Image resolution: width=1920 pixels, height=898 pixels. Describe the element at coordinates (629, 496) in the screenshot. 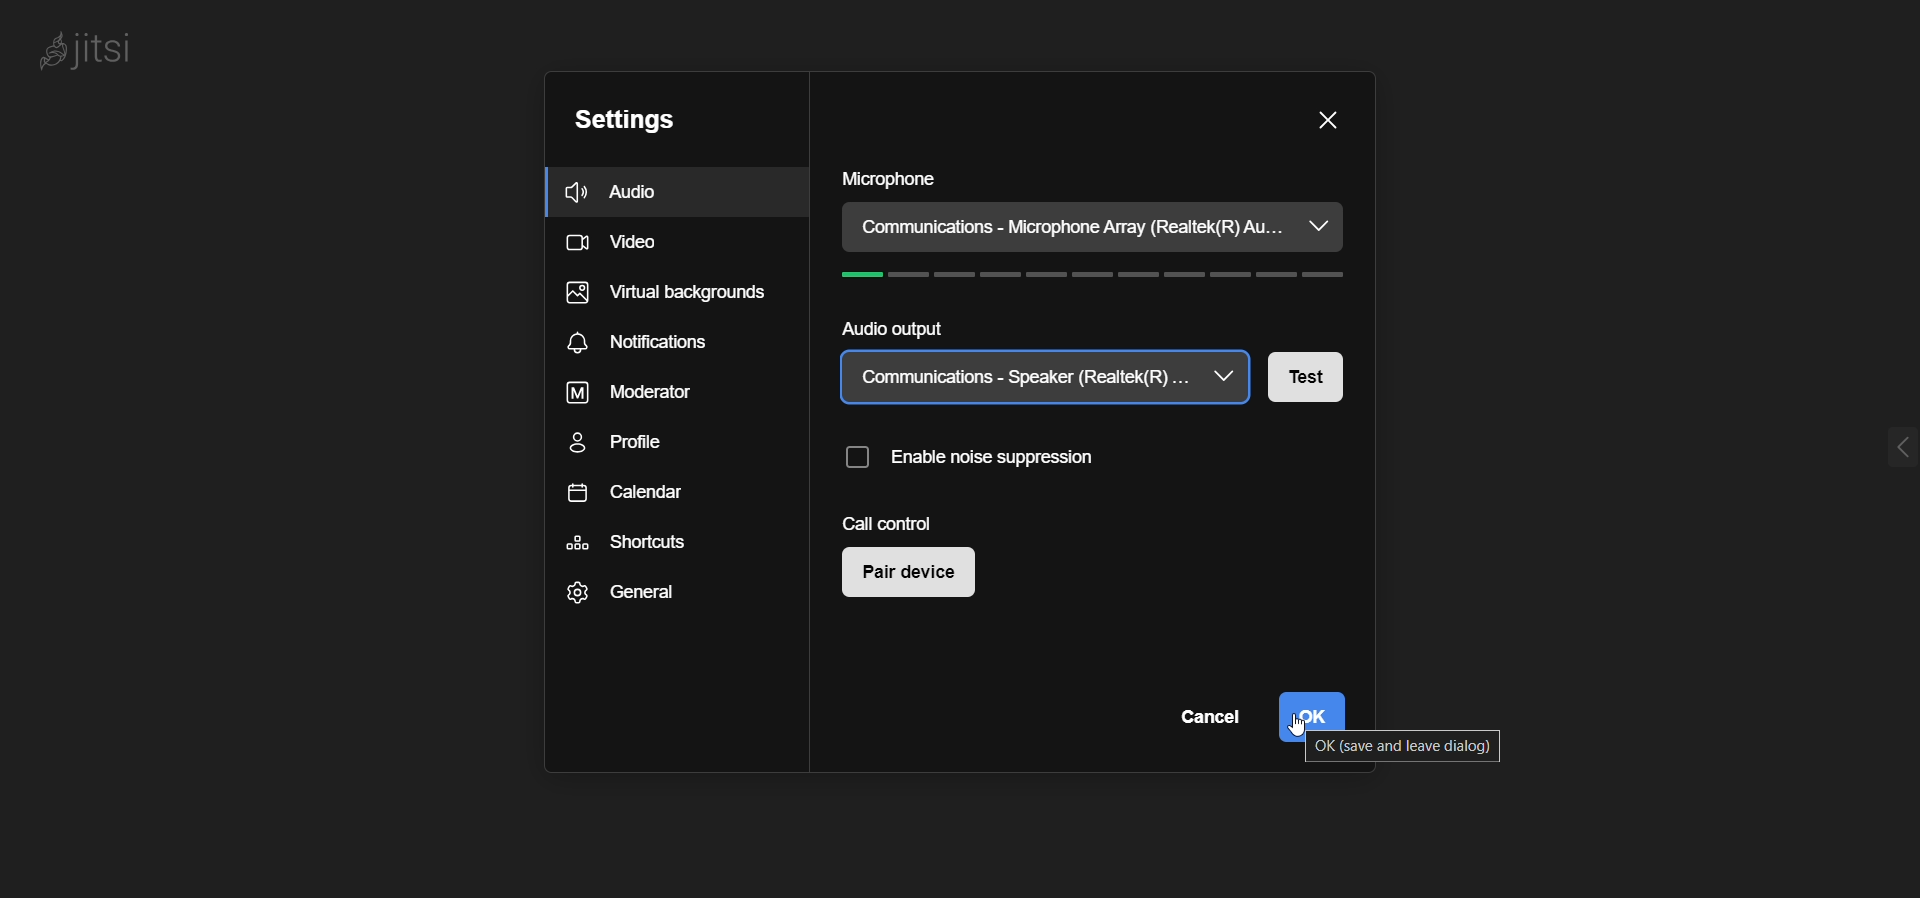

I see `calendar` at that location.